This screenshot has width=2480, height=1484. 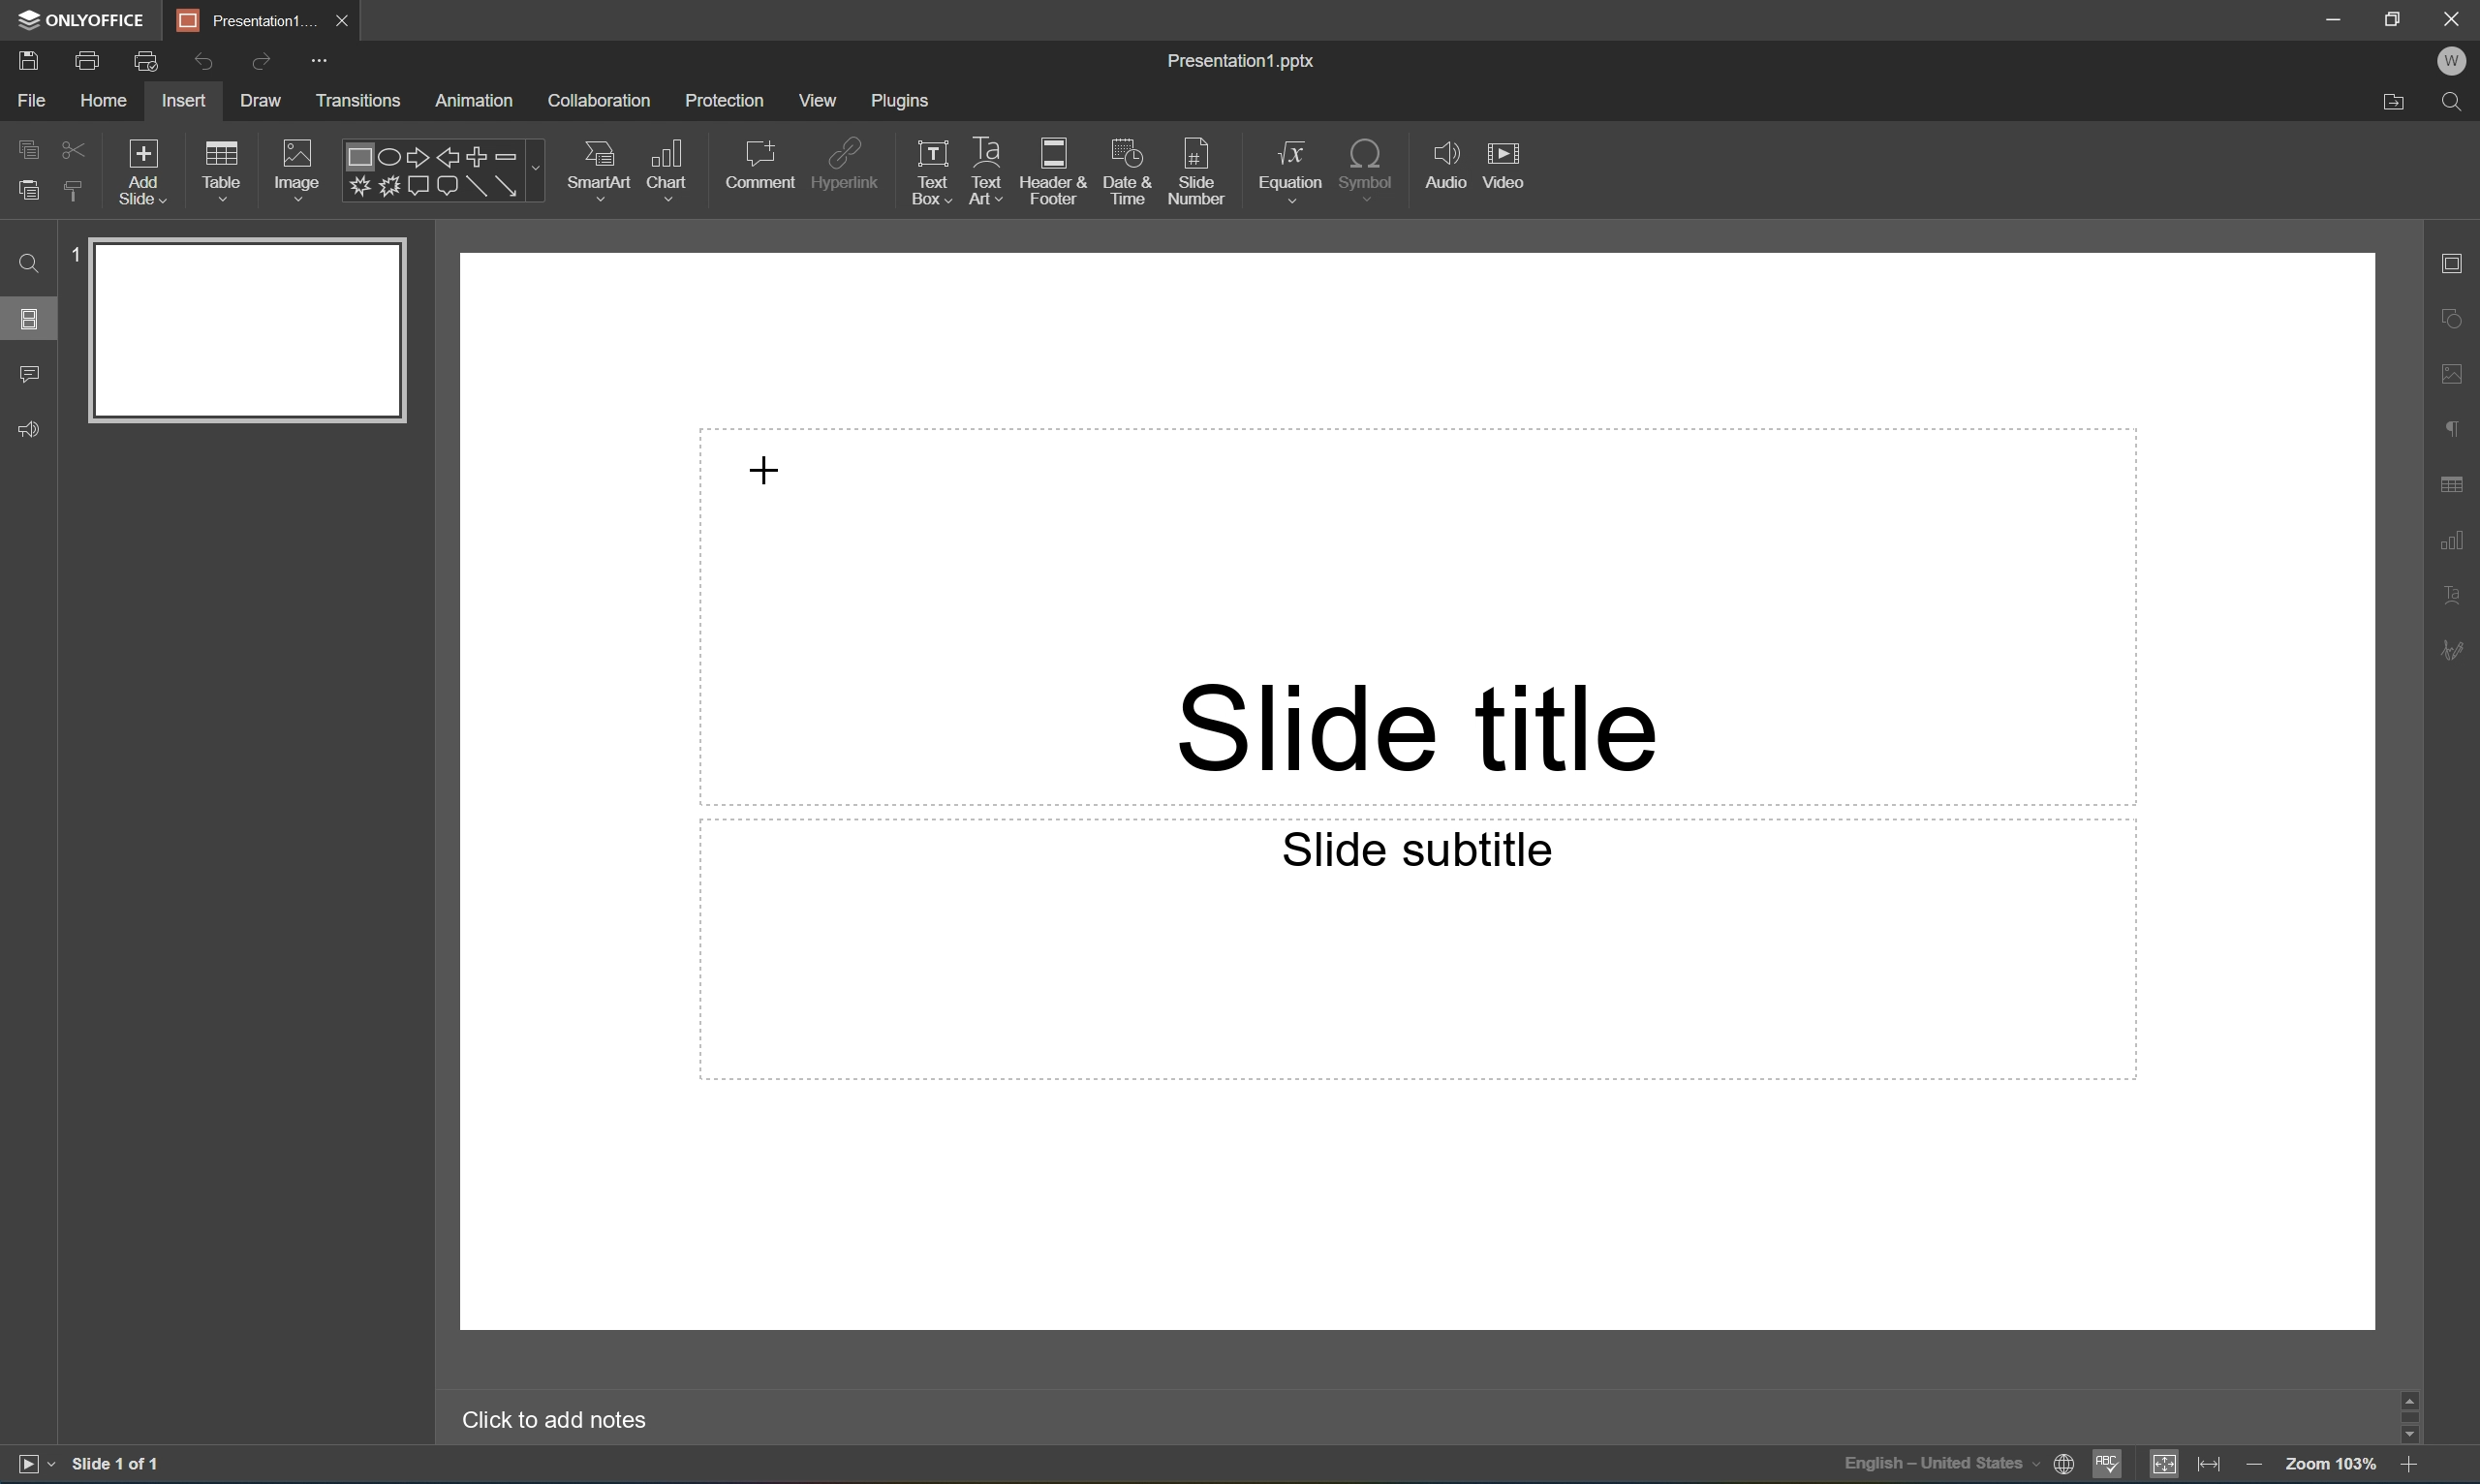 I want to click on Print file, so click(x=92, y=59).